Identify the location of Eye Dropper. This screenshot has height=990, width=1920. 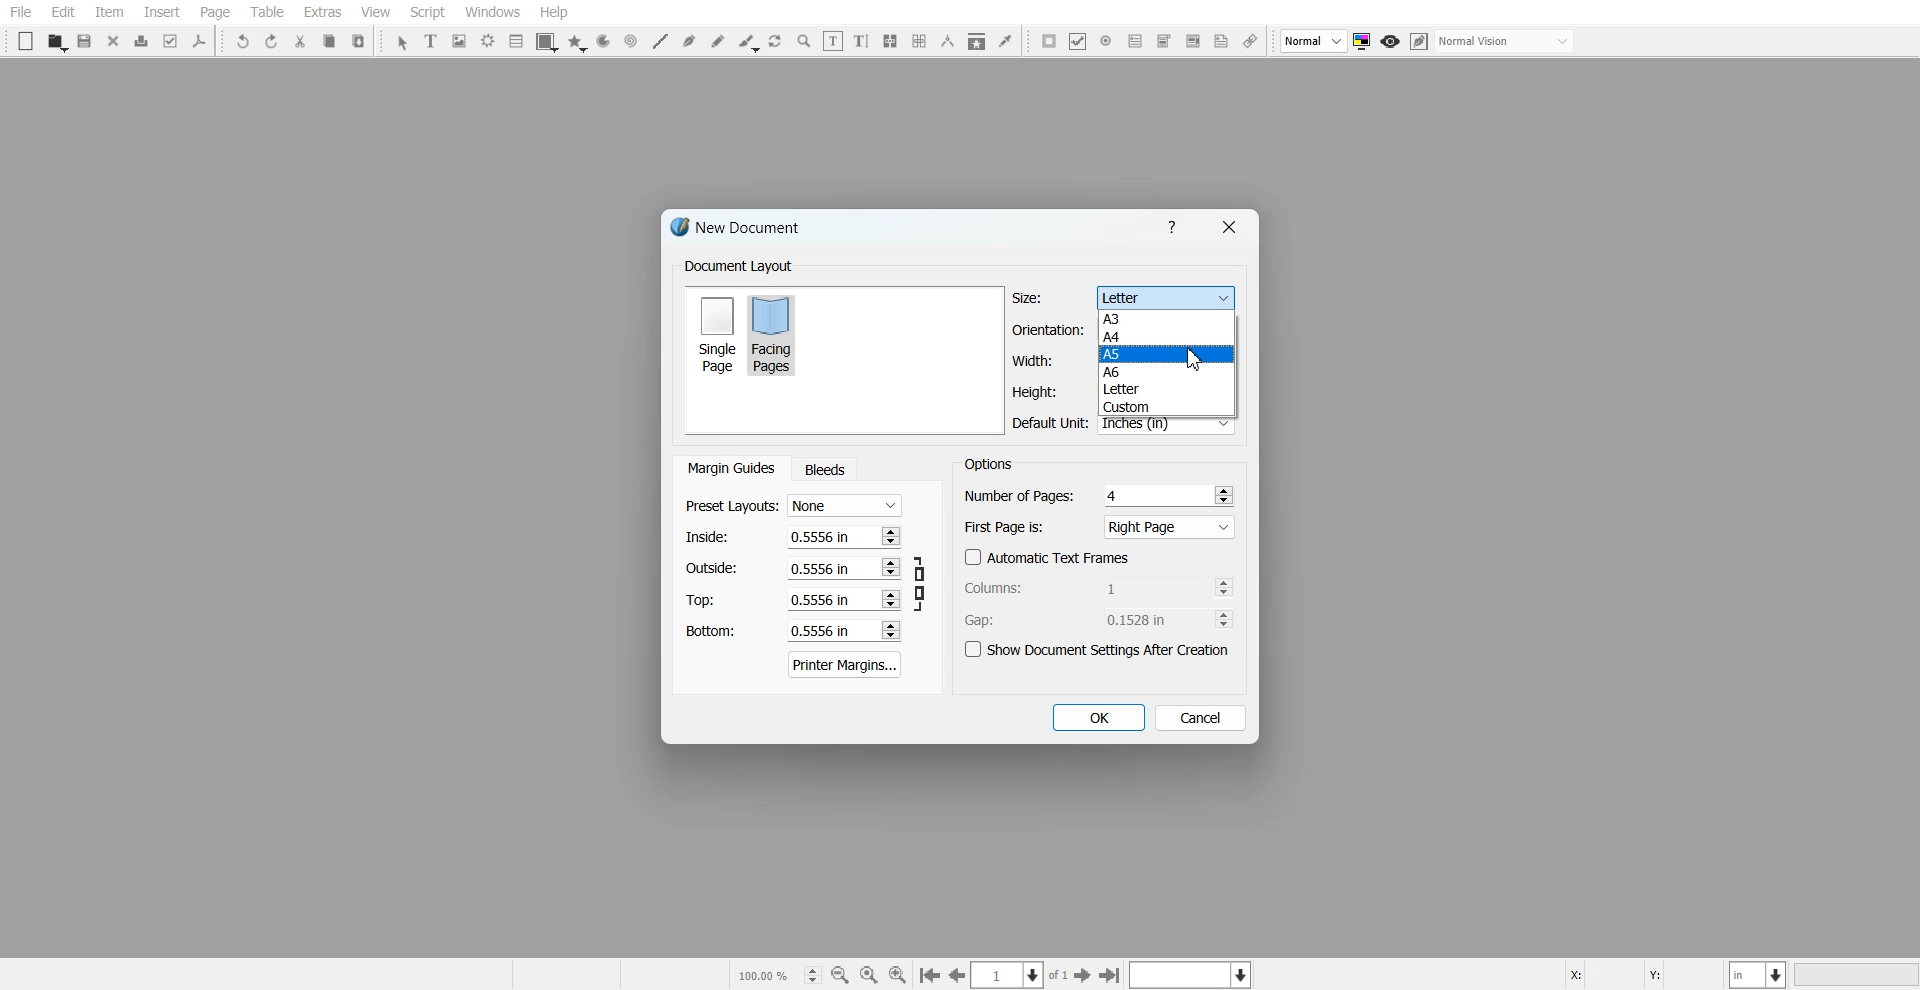
(1005, 40).